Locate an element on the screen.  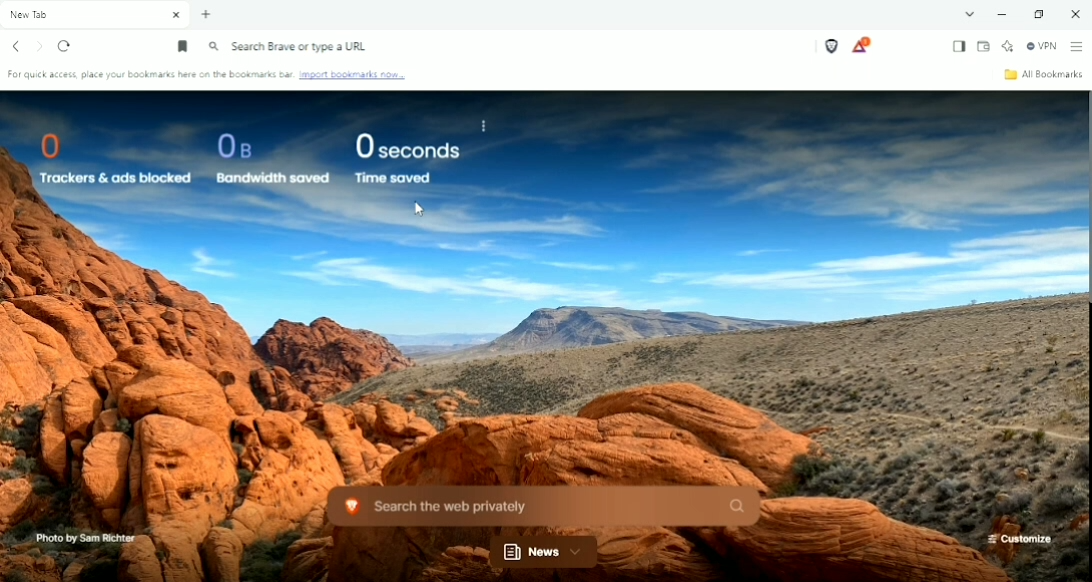
Restore down is located at coordinates (1042, 14).